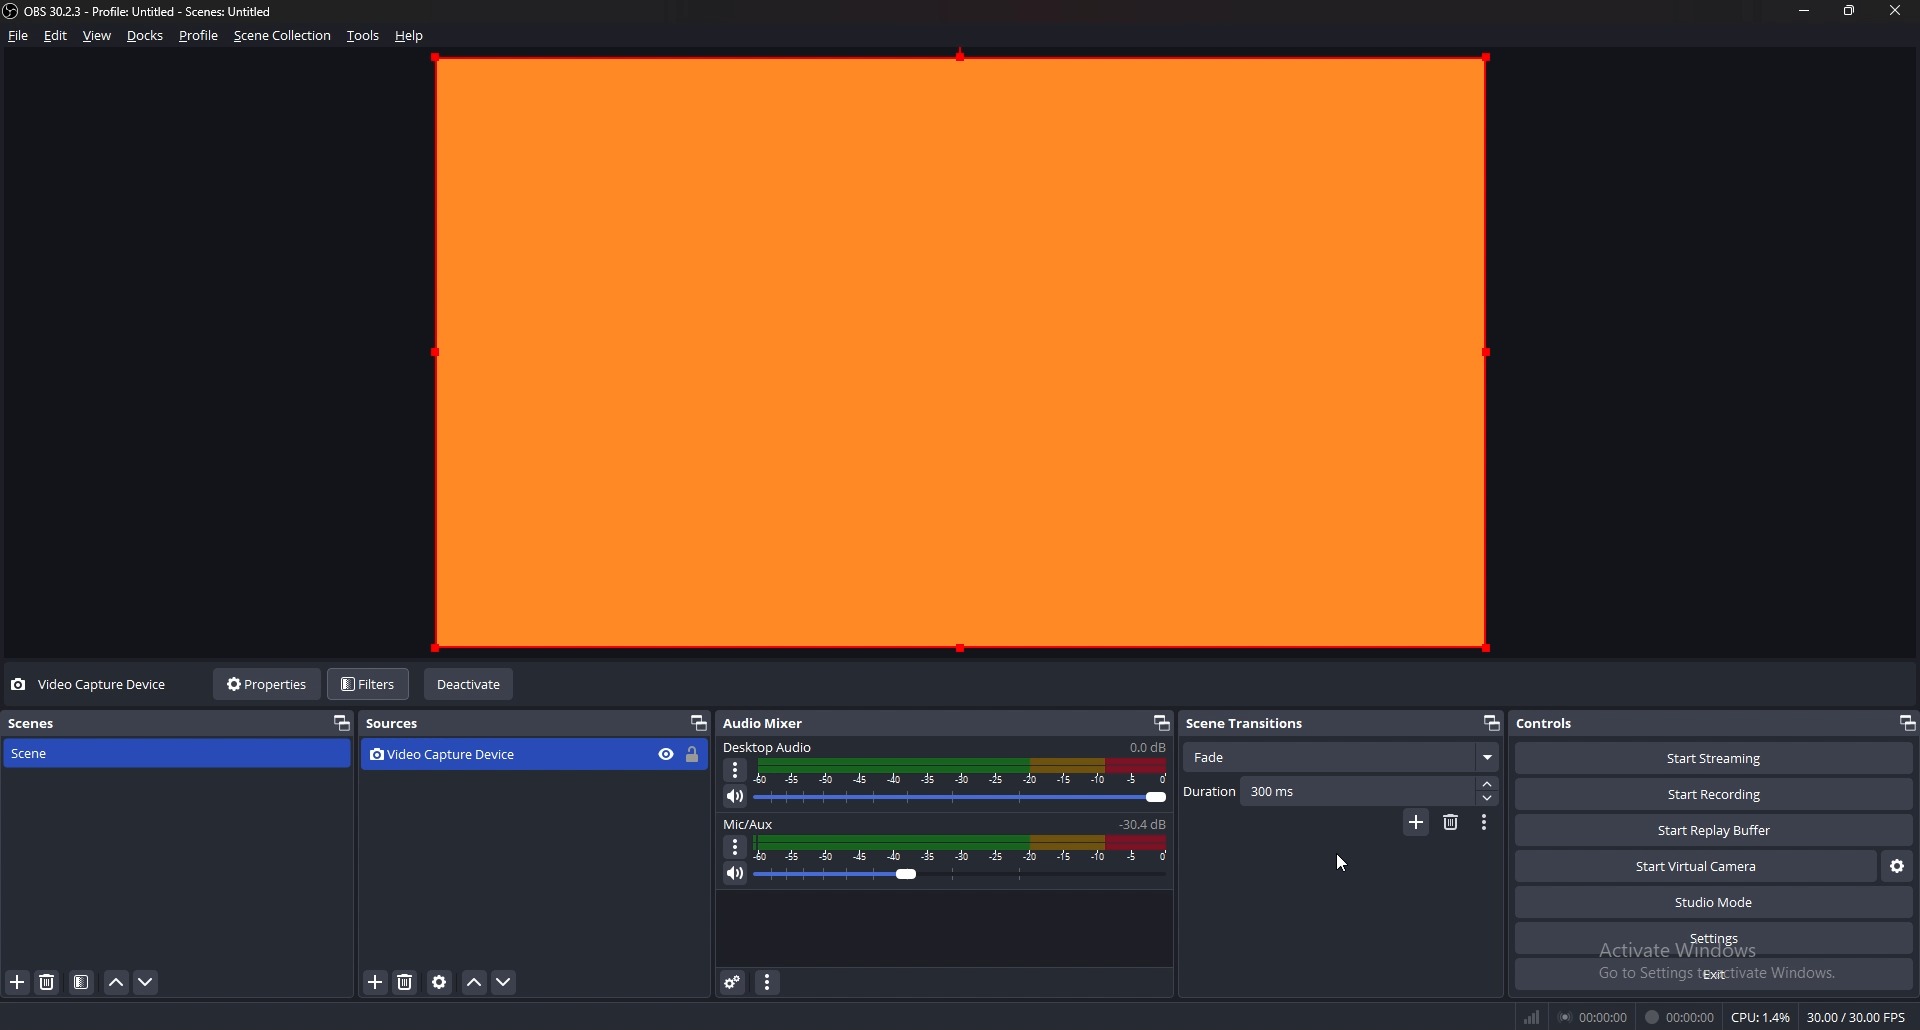 The height and width of the screenshot is (1030, 1920). I want to click on profile, so click(199, 36).